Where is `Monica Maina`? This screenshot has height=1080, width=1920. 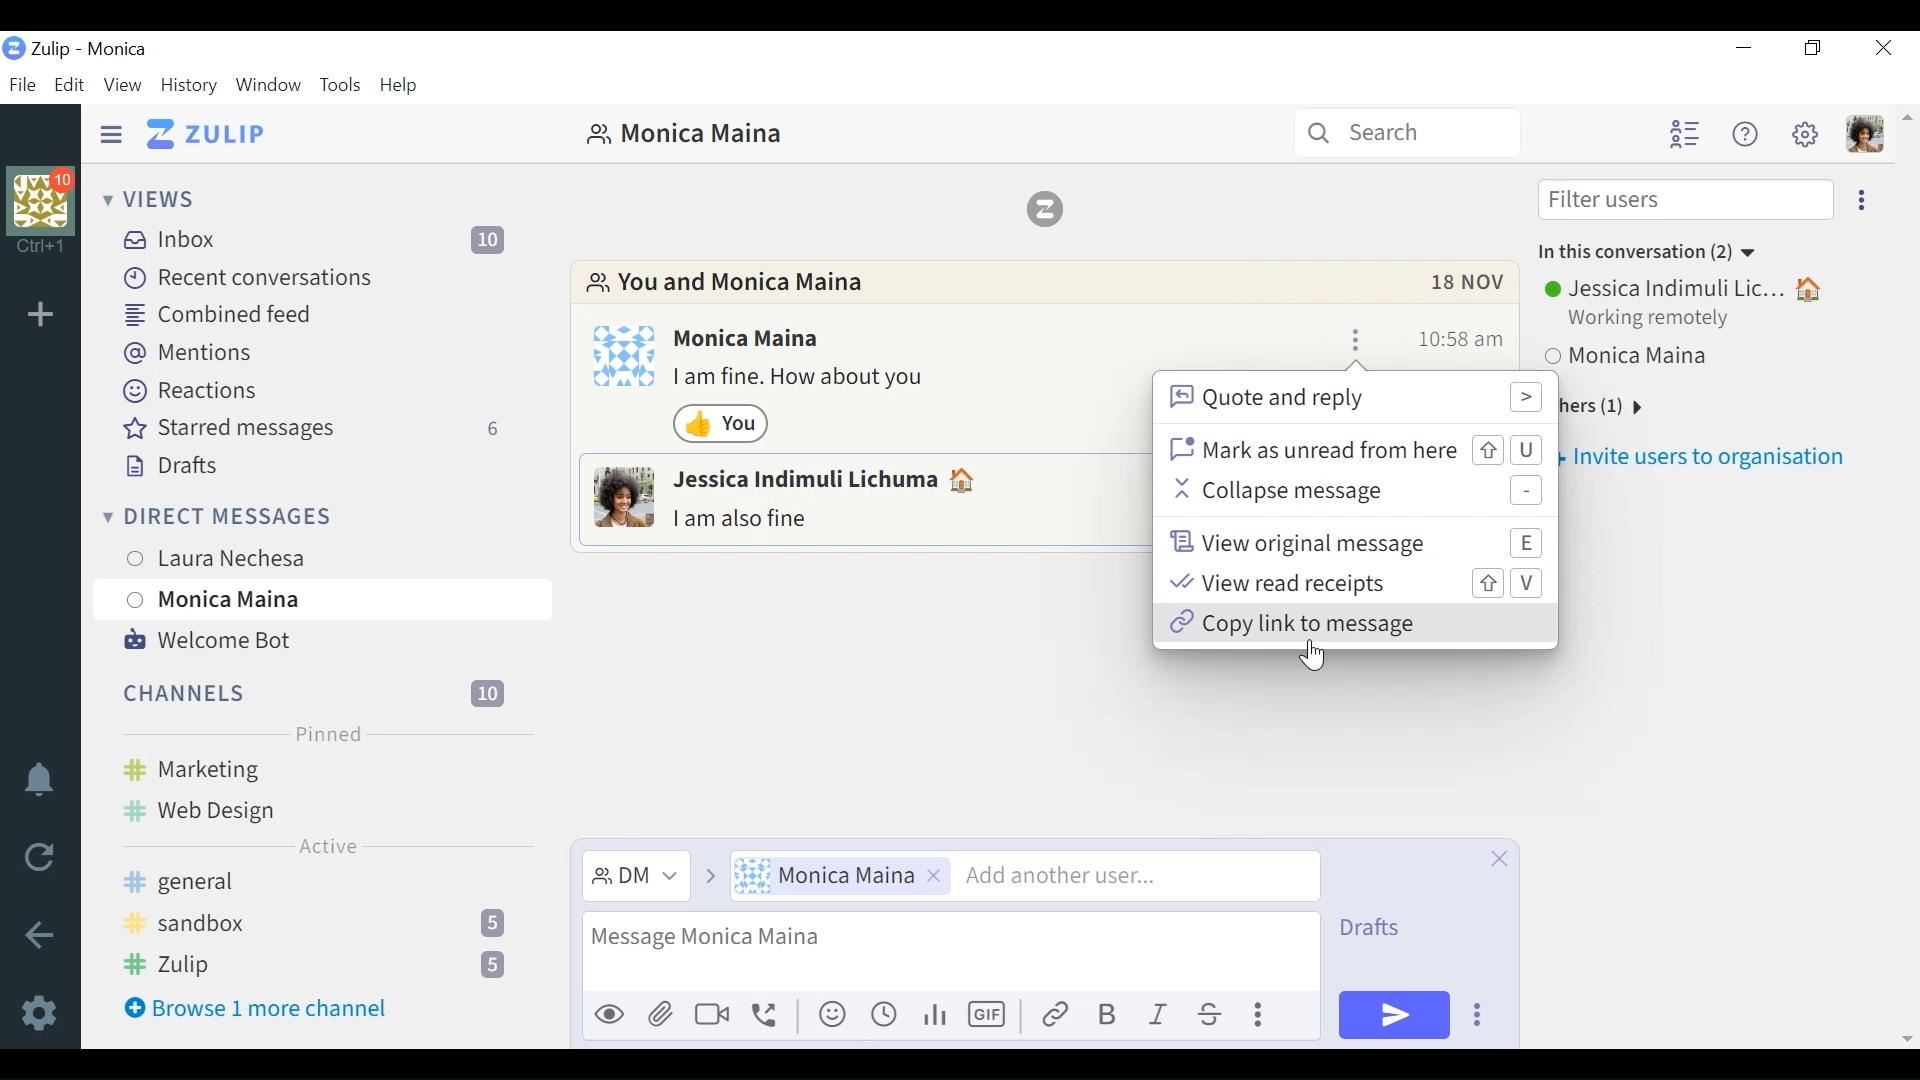 Monica Maina is located at coordinates (683, 133).